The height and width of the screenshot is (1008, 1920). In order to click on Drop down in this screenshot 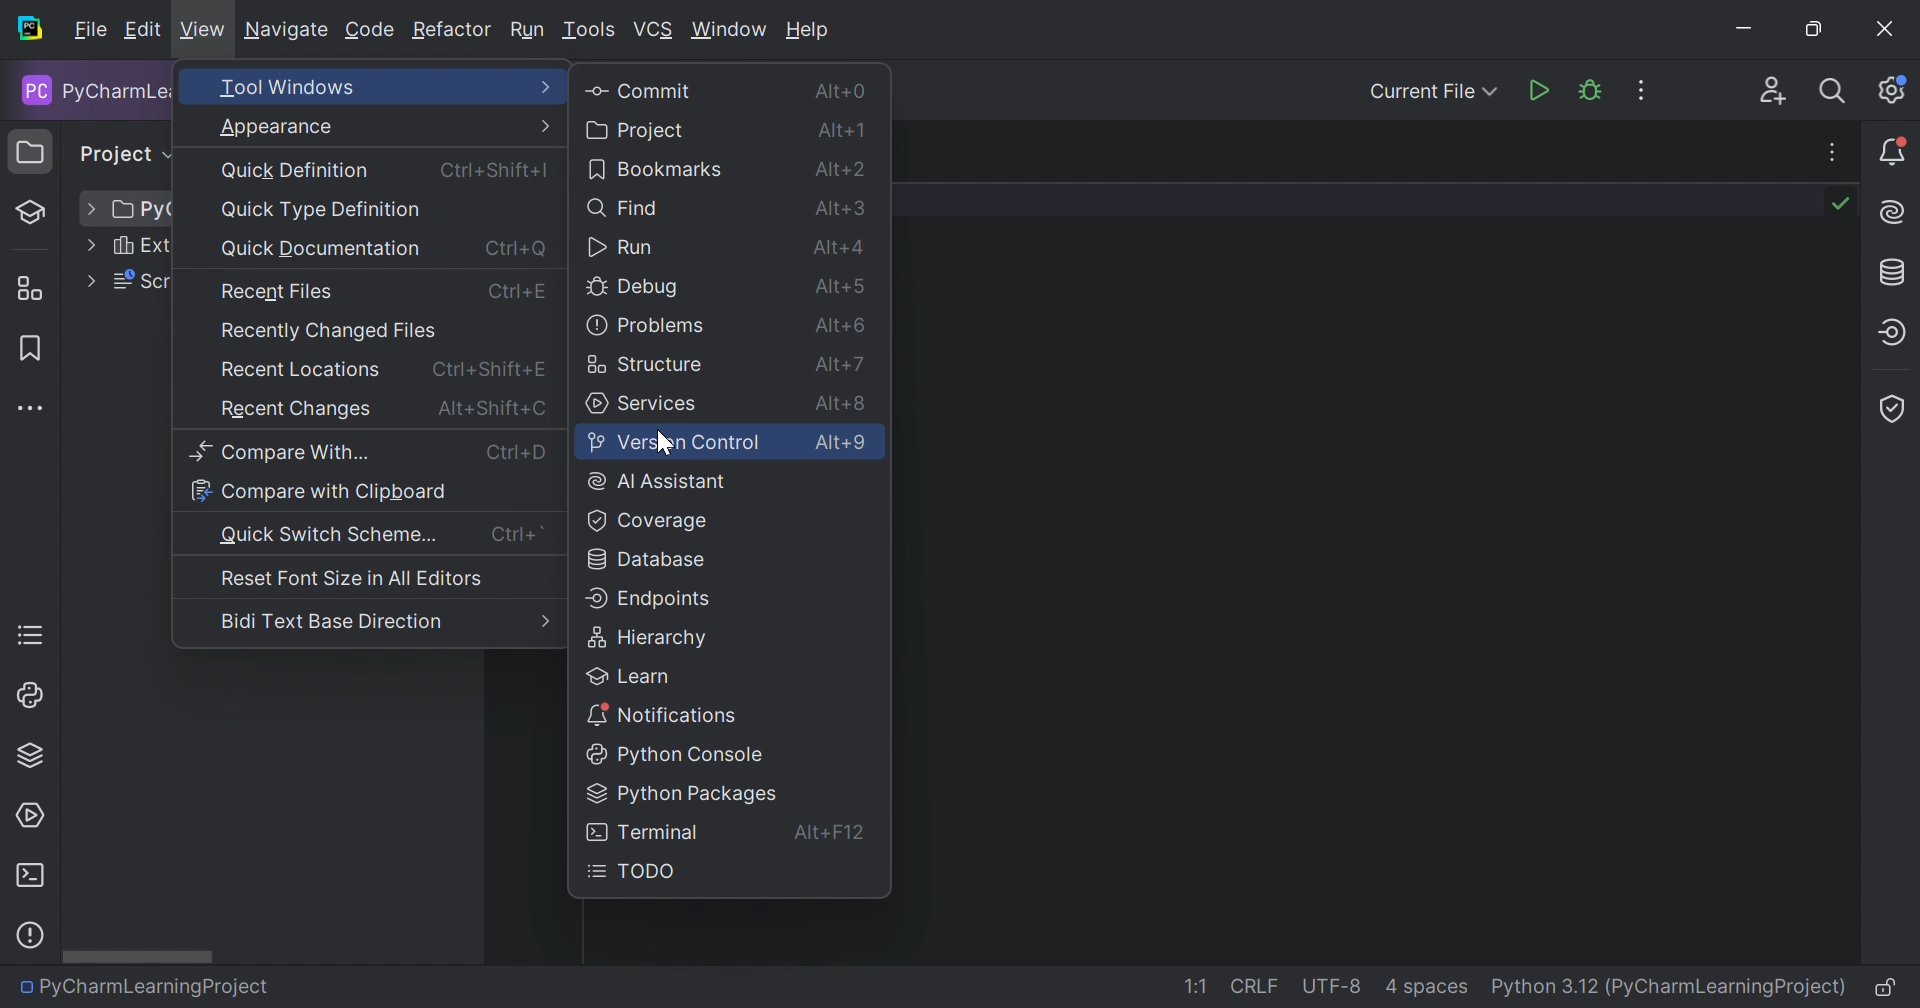, I will do `click(90, 245)`.